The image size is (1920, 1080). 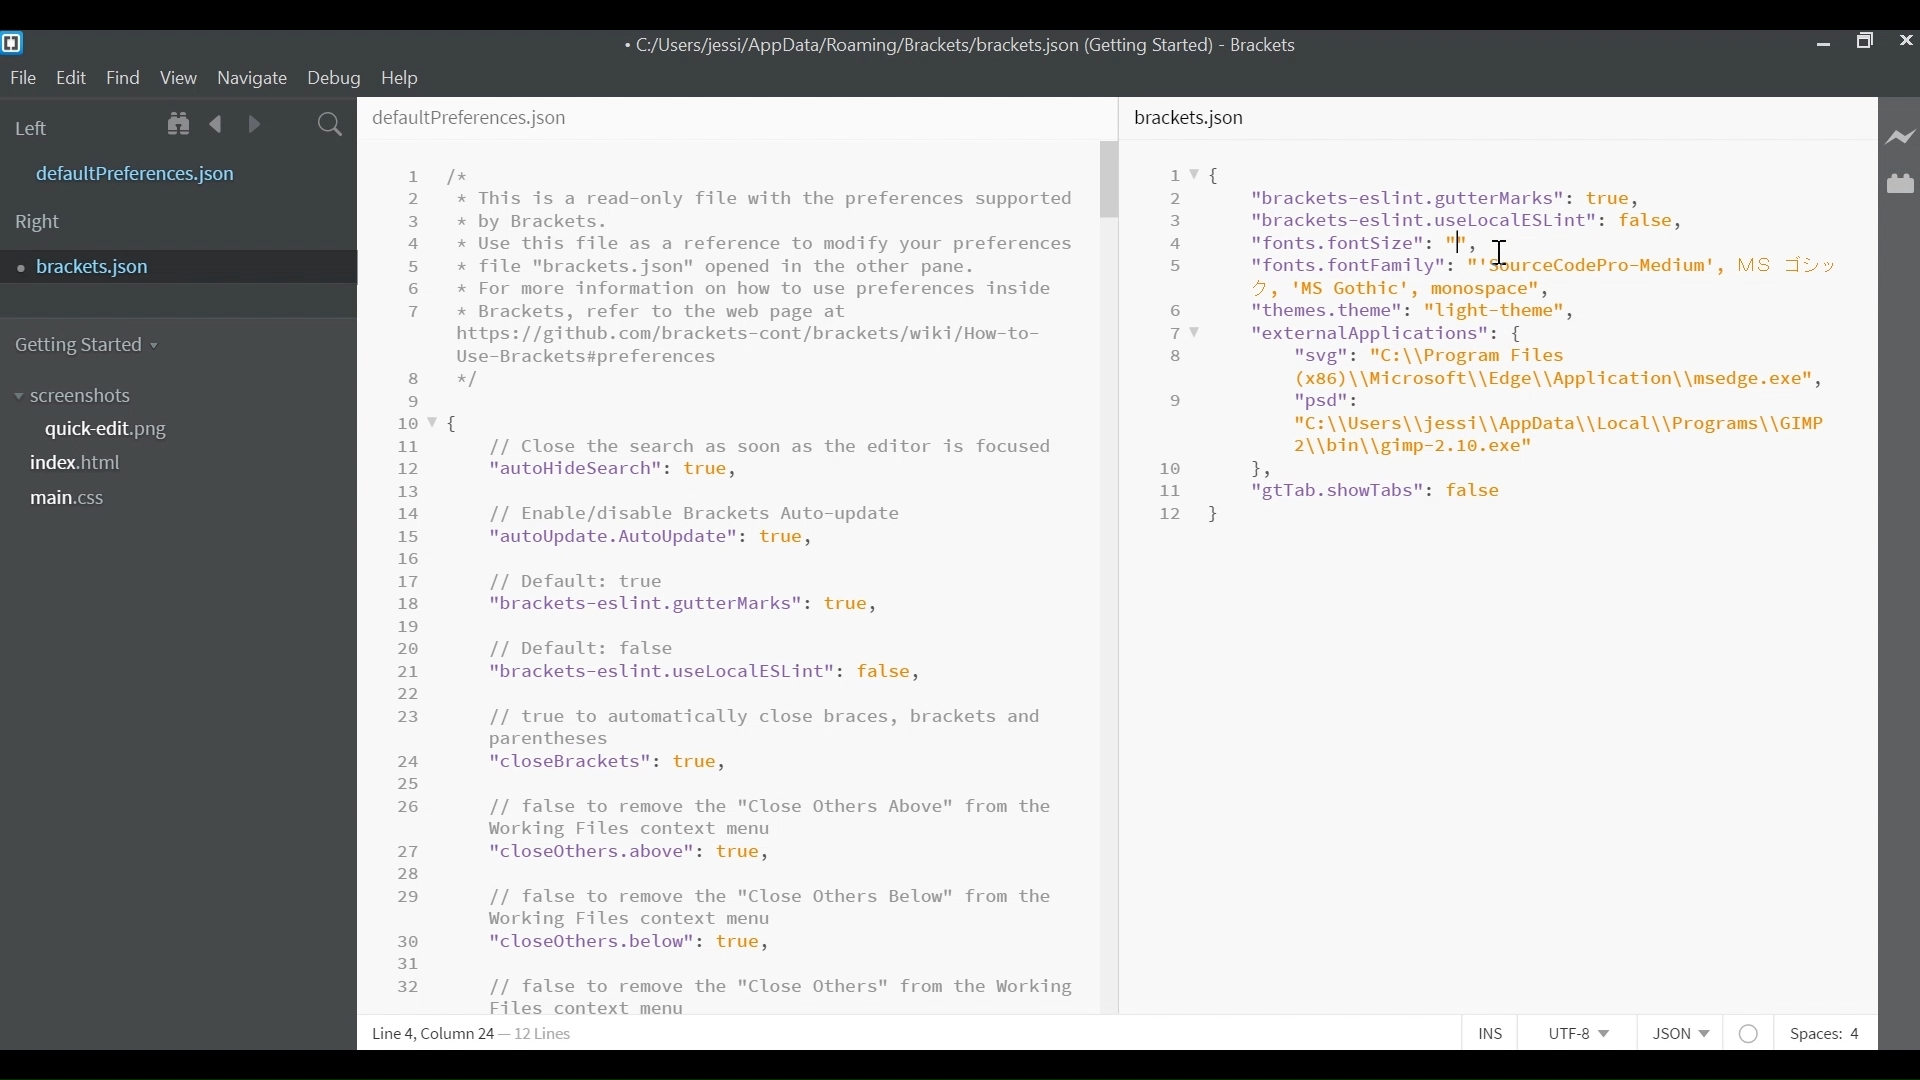 I want to click on INS, so click(x=1497, y=1033).